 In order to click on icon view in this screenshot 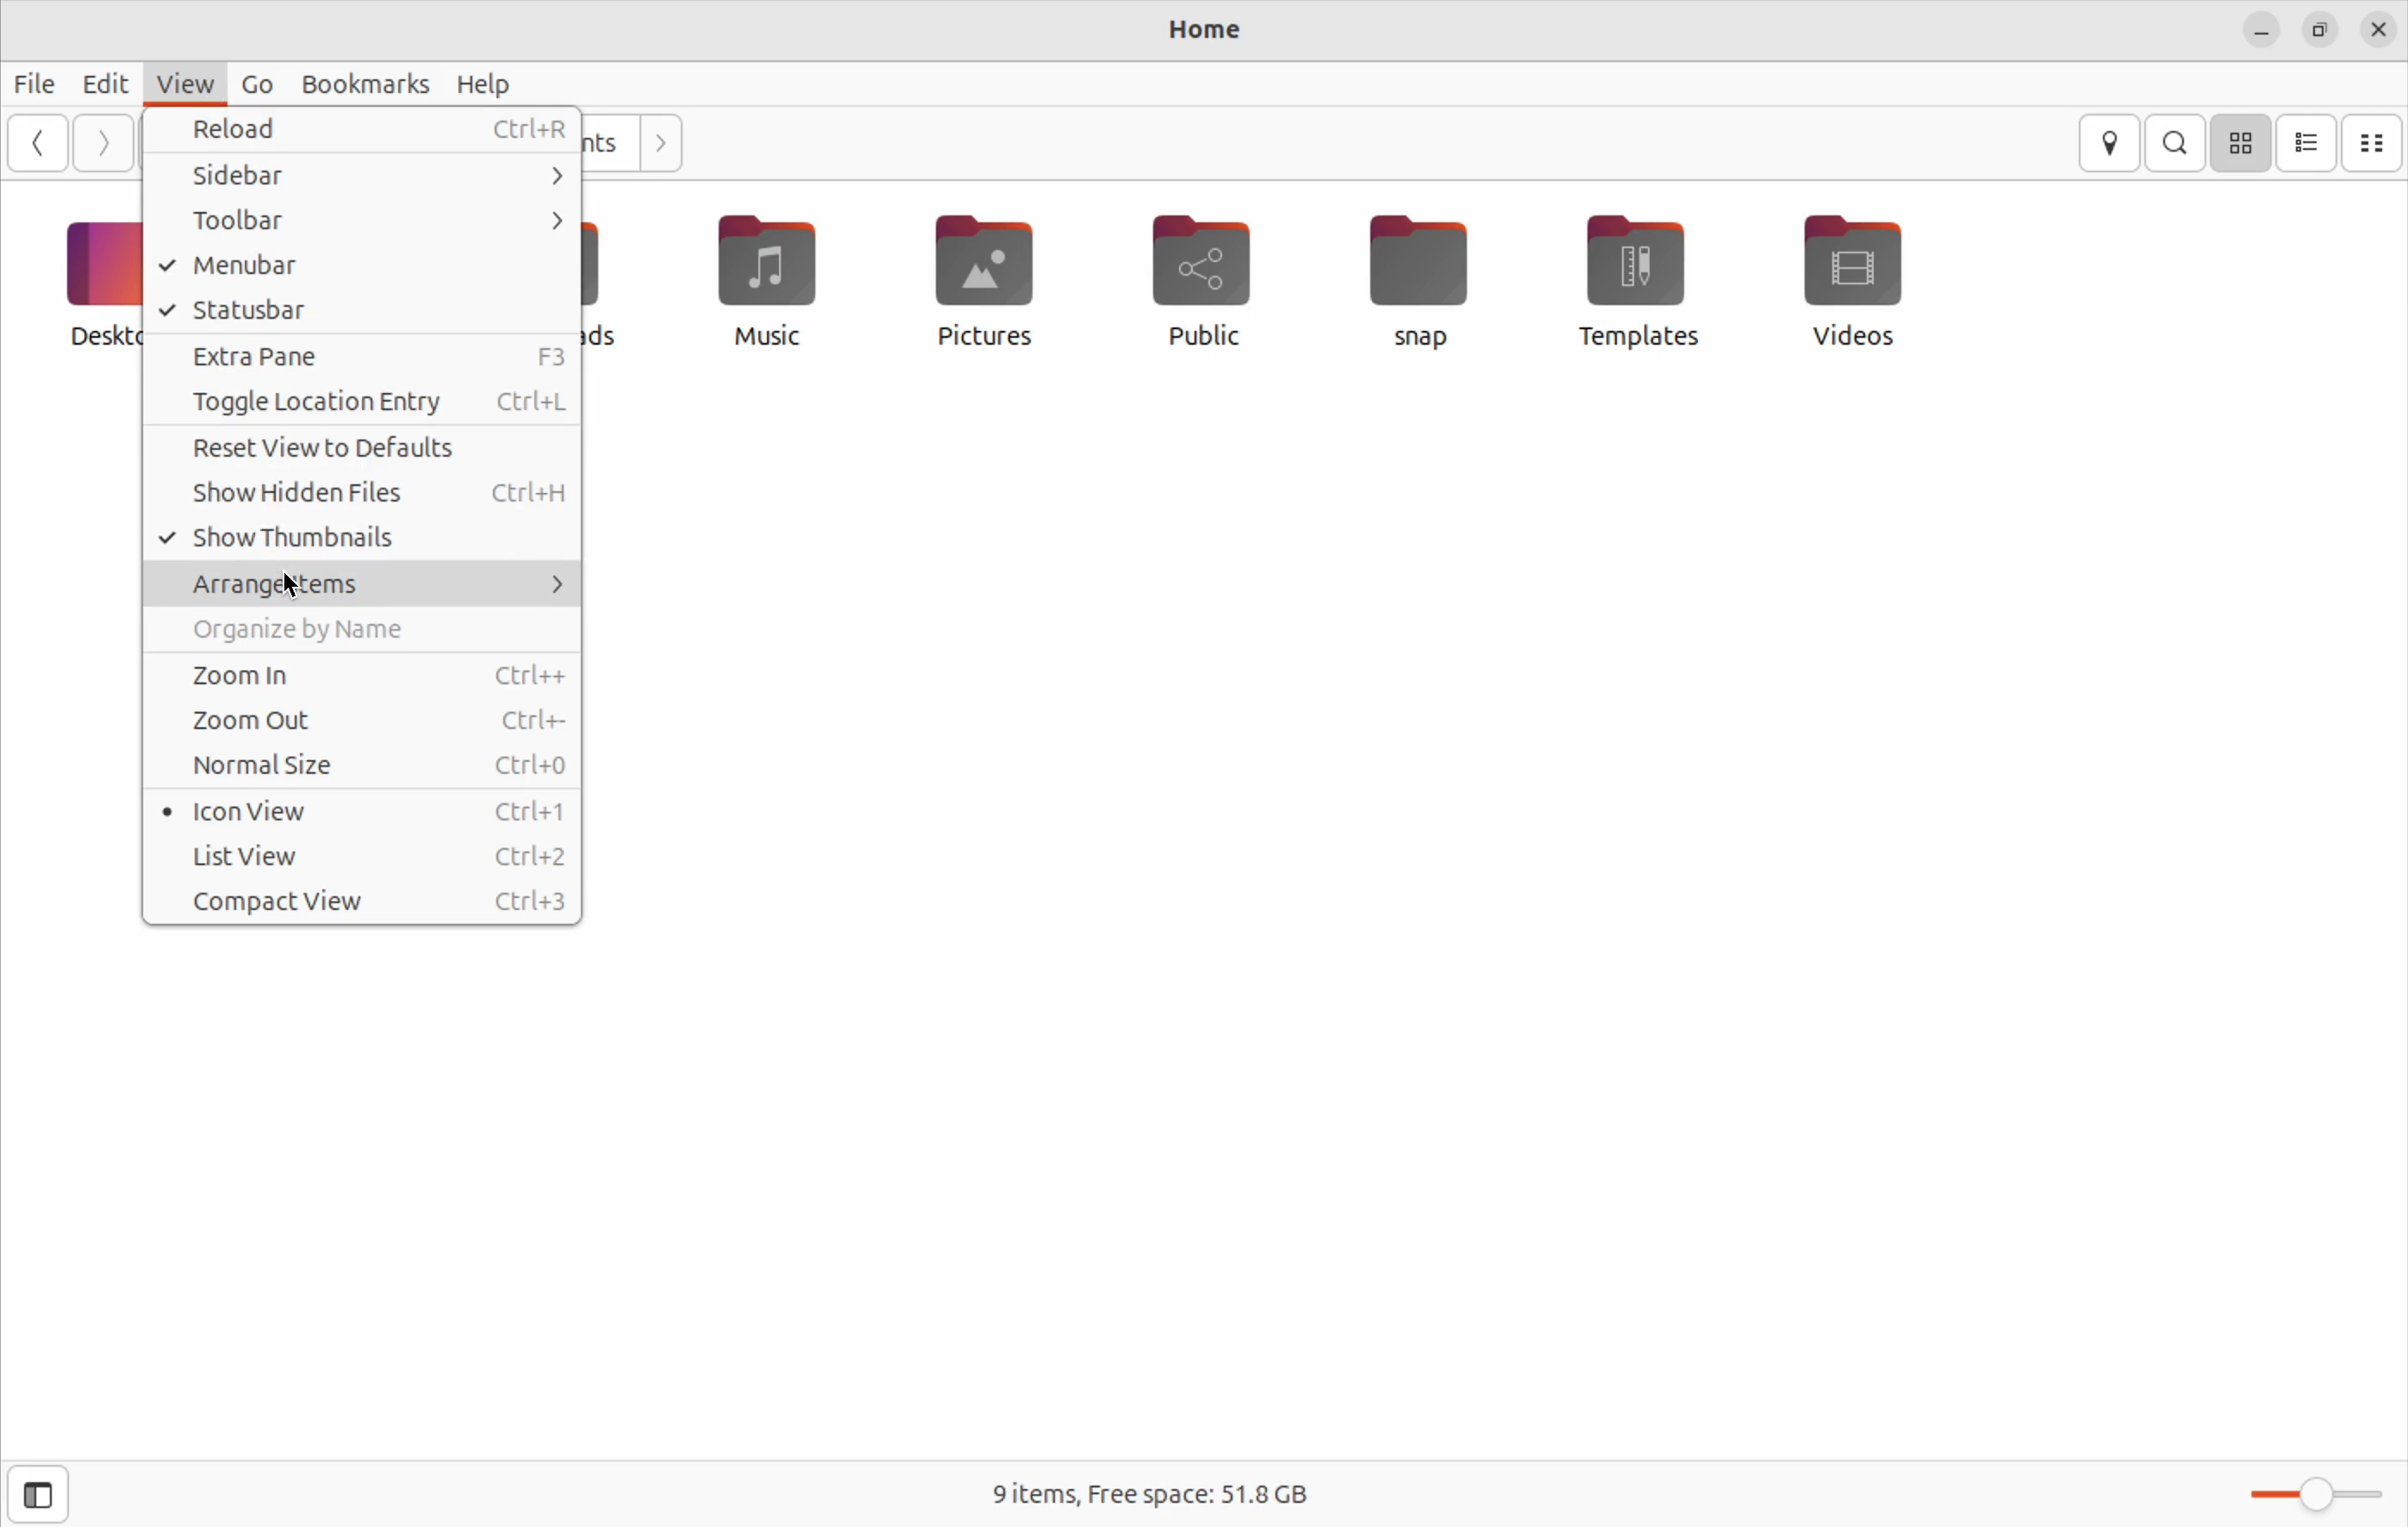, I will do `click(366, 810)`.